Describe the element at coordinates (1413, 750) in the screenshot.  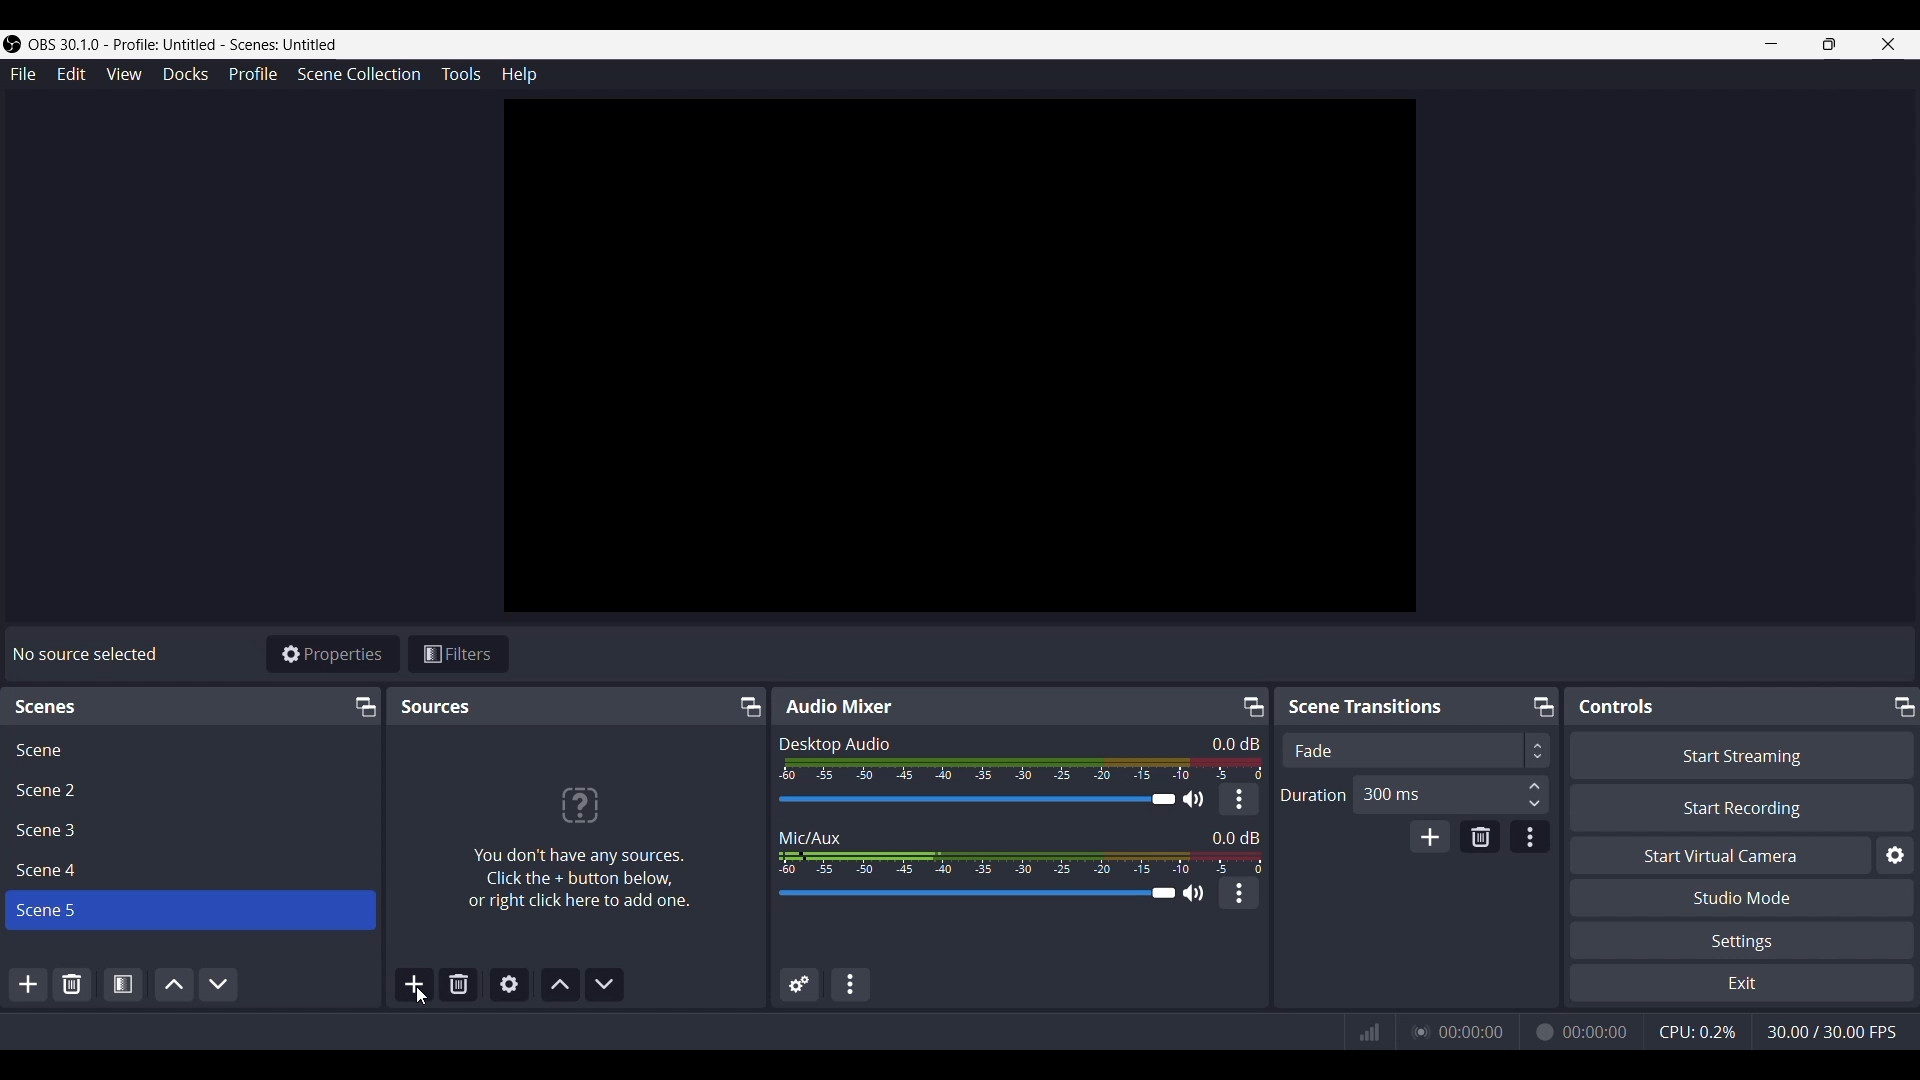
I see `Scene Transition adjuster` at that location.